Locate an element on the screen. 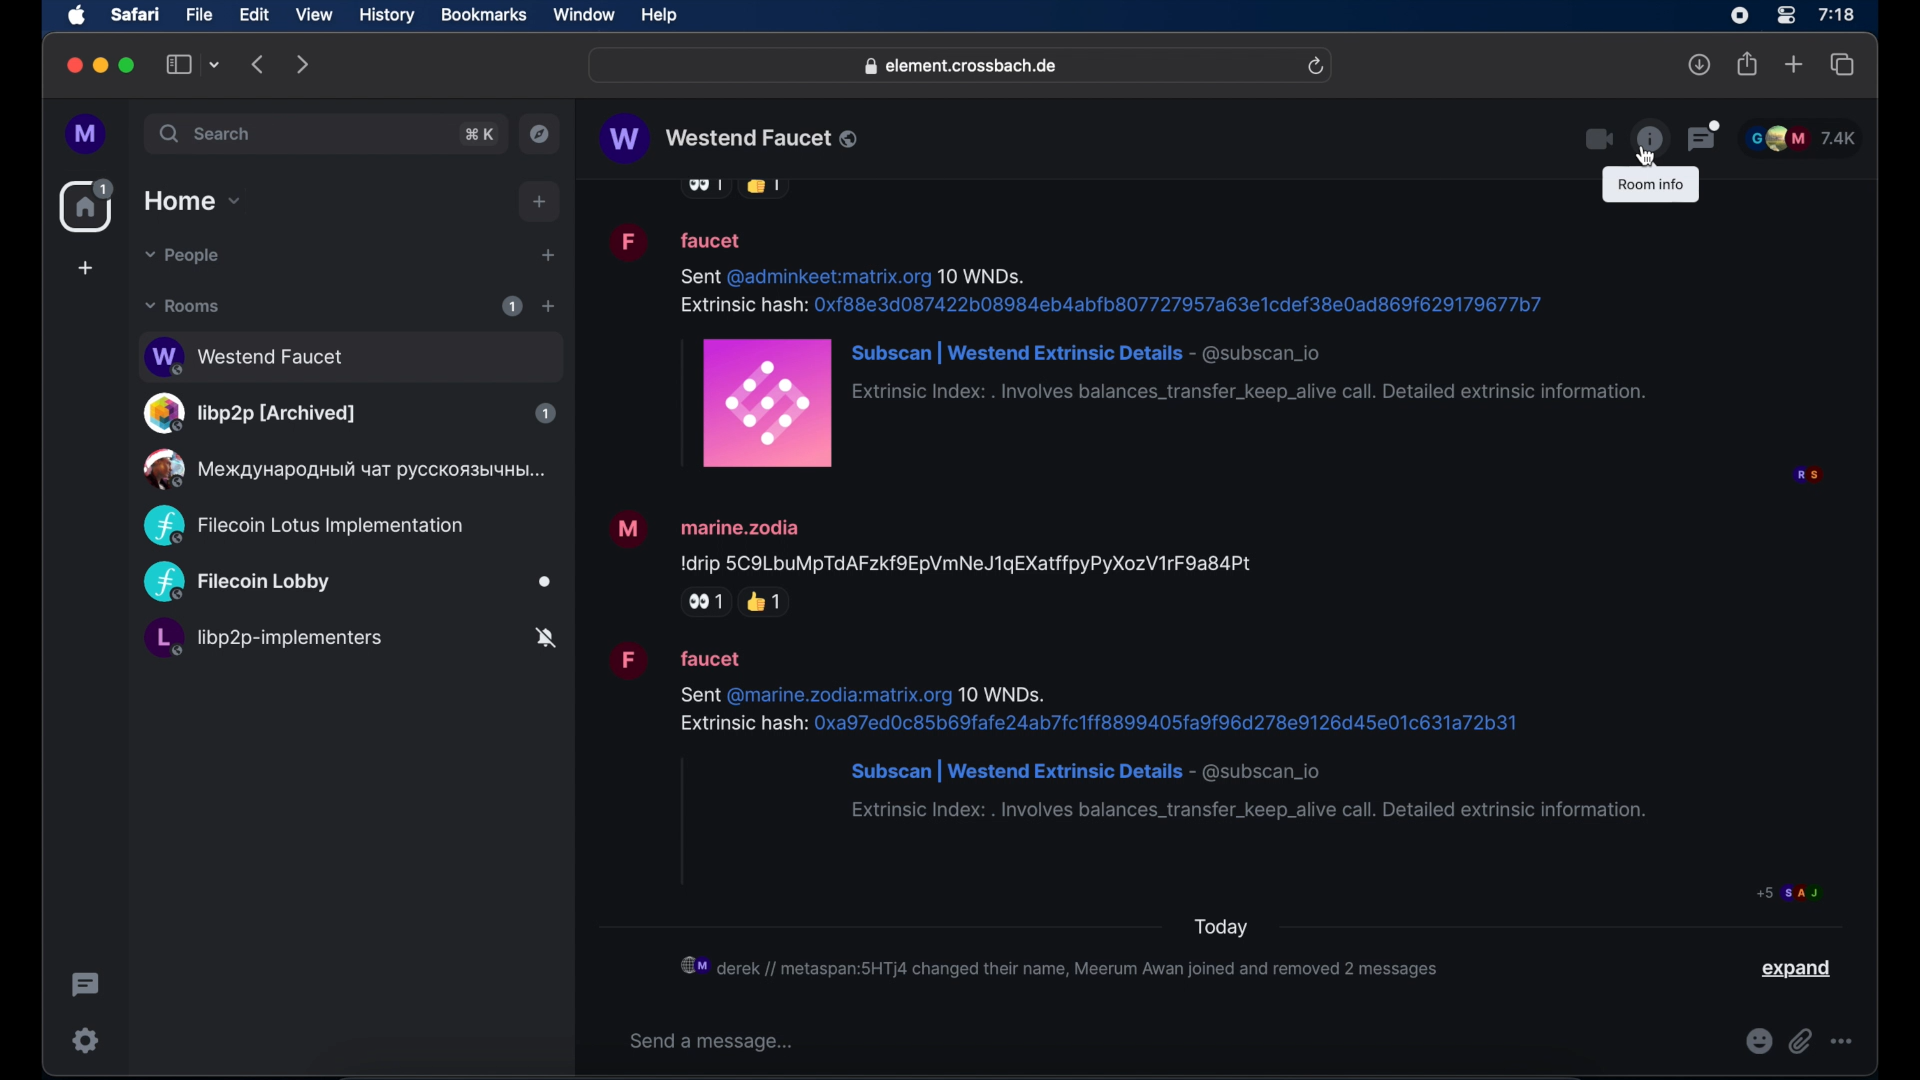 This screenshot has width=1920, height=1080. message is located at coordinates (1135, 732).